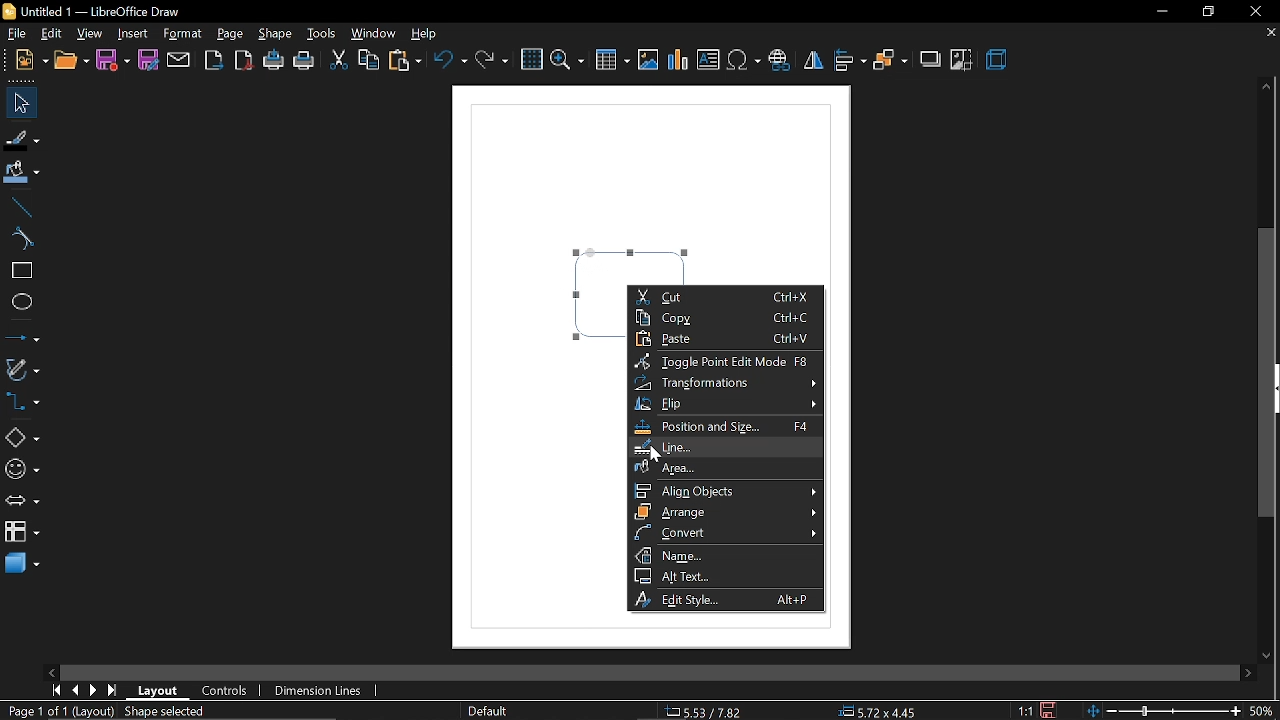 The width and height of the screenshot is (1280, 720). Describe the element at coordinates (54, 670) in the screenshot. I see `move left` at that location.